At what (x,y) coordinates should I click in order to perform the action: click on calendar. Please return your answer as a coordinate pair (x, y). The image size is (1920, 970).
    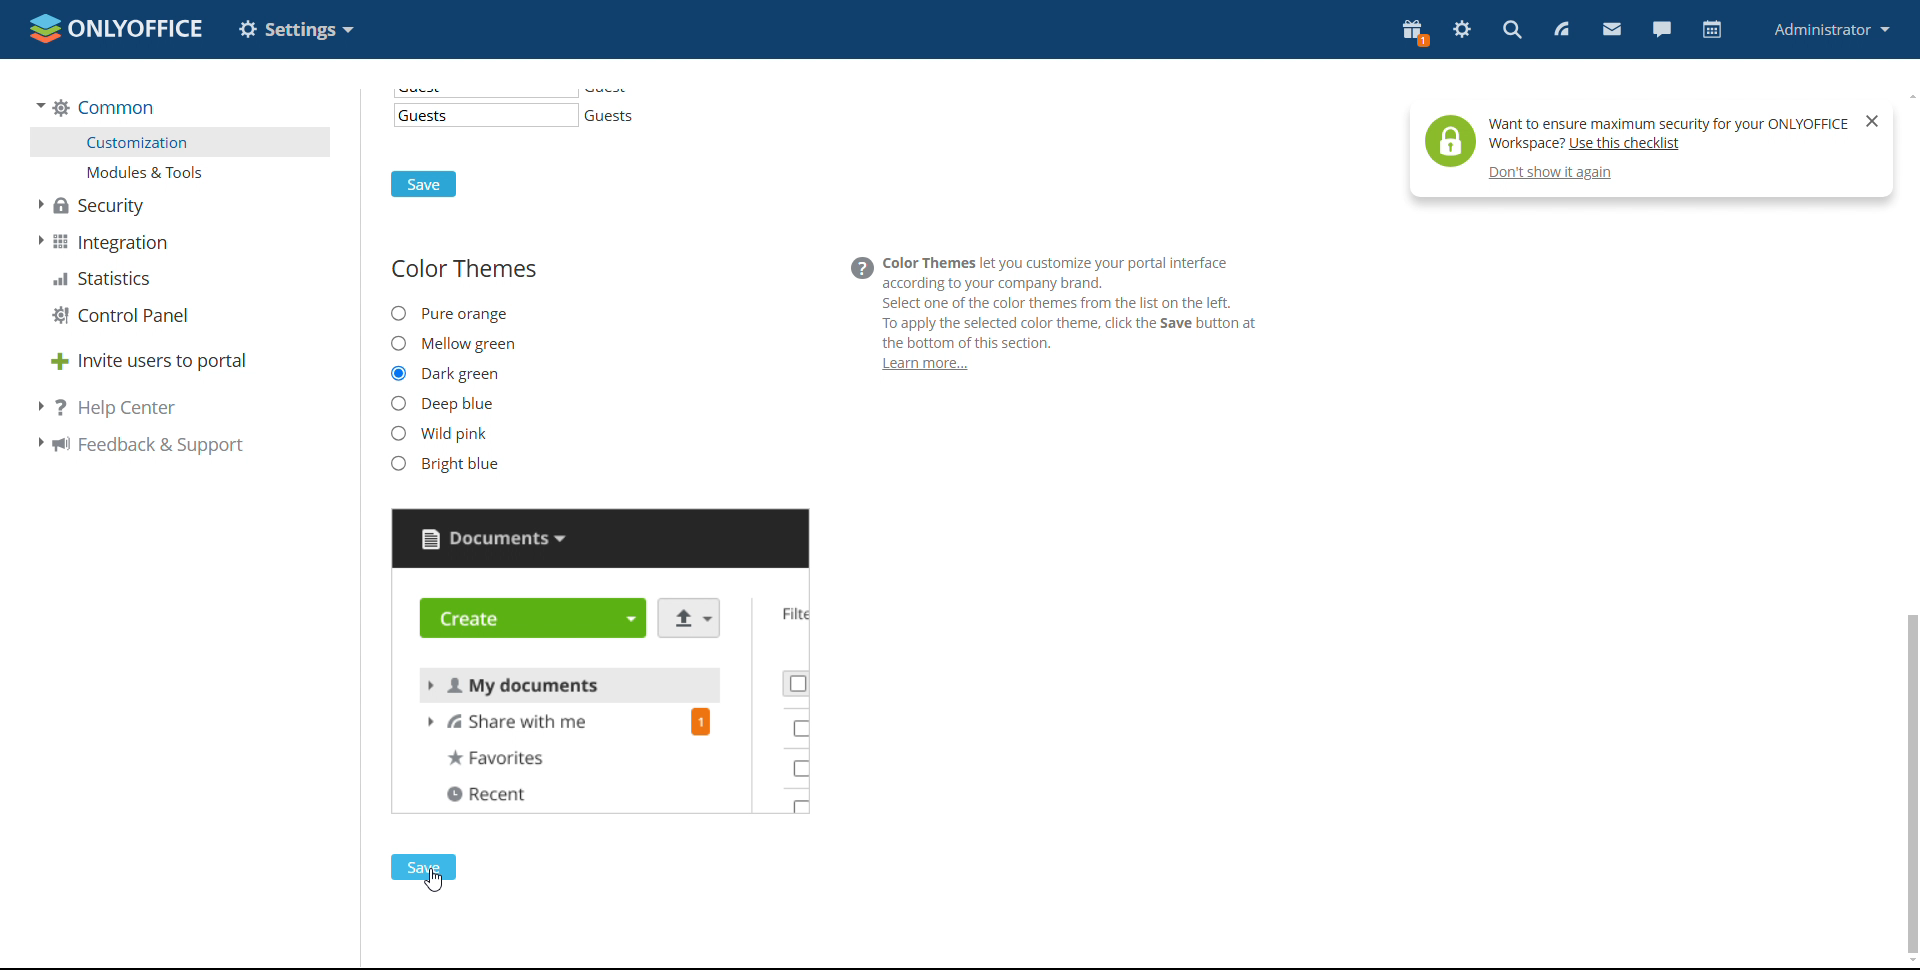
    Looking at the image, I should click on (1710, 33).